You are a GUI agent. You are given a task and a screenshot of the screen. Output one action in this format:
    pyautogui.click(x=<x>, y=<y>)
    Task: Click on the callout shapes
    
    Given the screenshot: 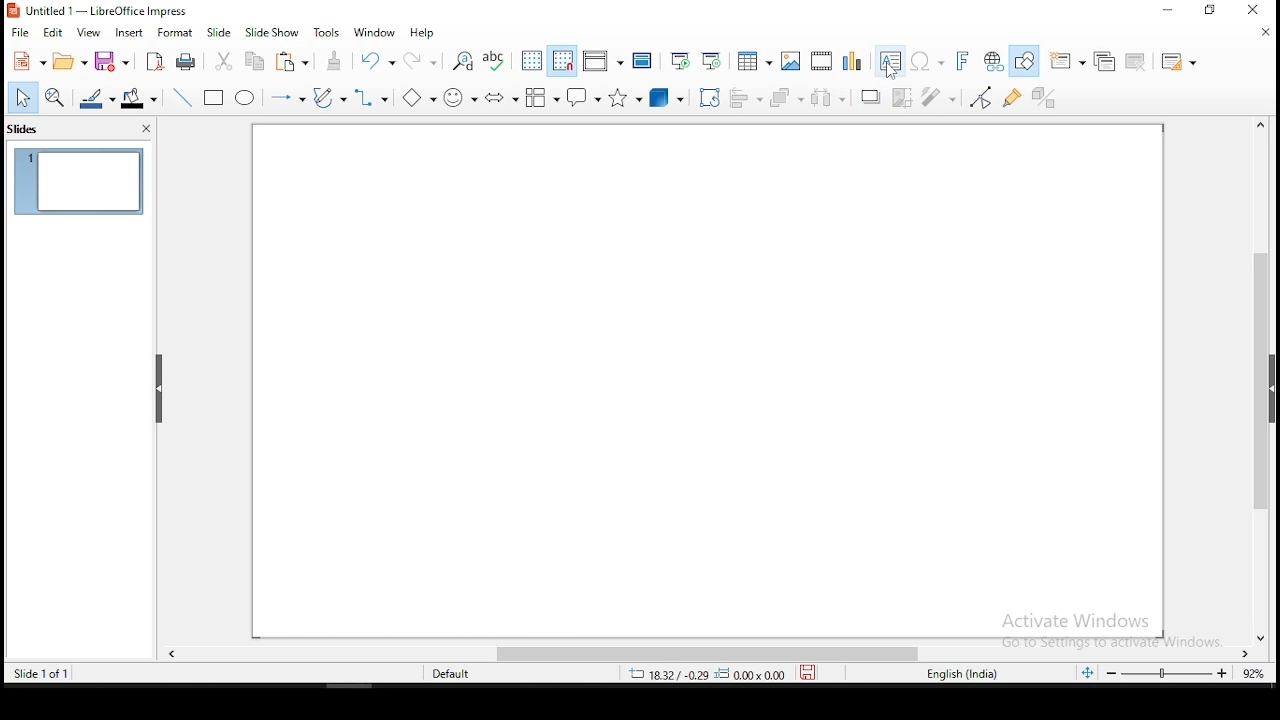 What is the action you would take?
    pyautogui.click(x=585, y=95)
    